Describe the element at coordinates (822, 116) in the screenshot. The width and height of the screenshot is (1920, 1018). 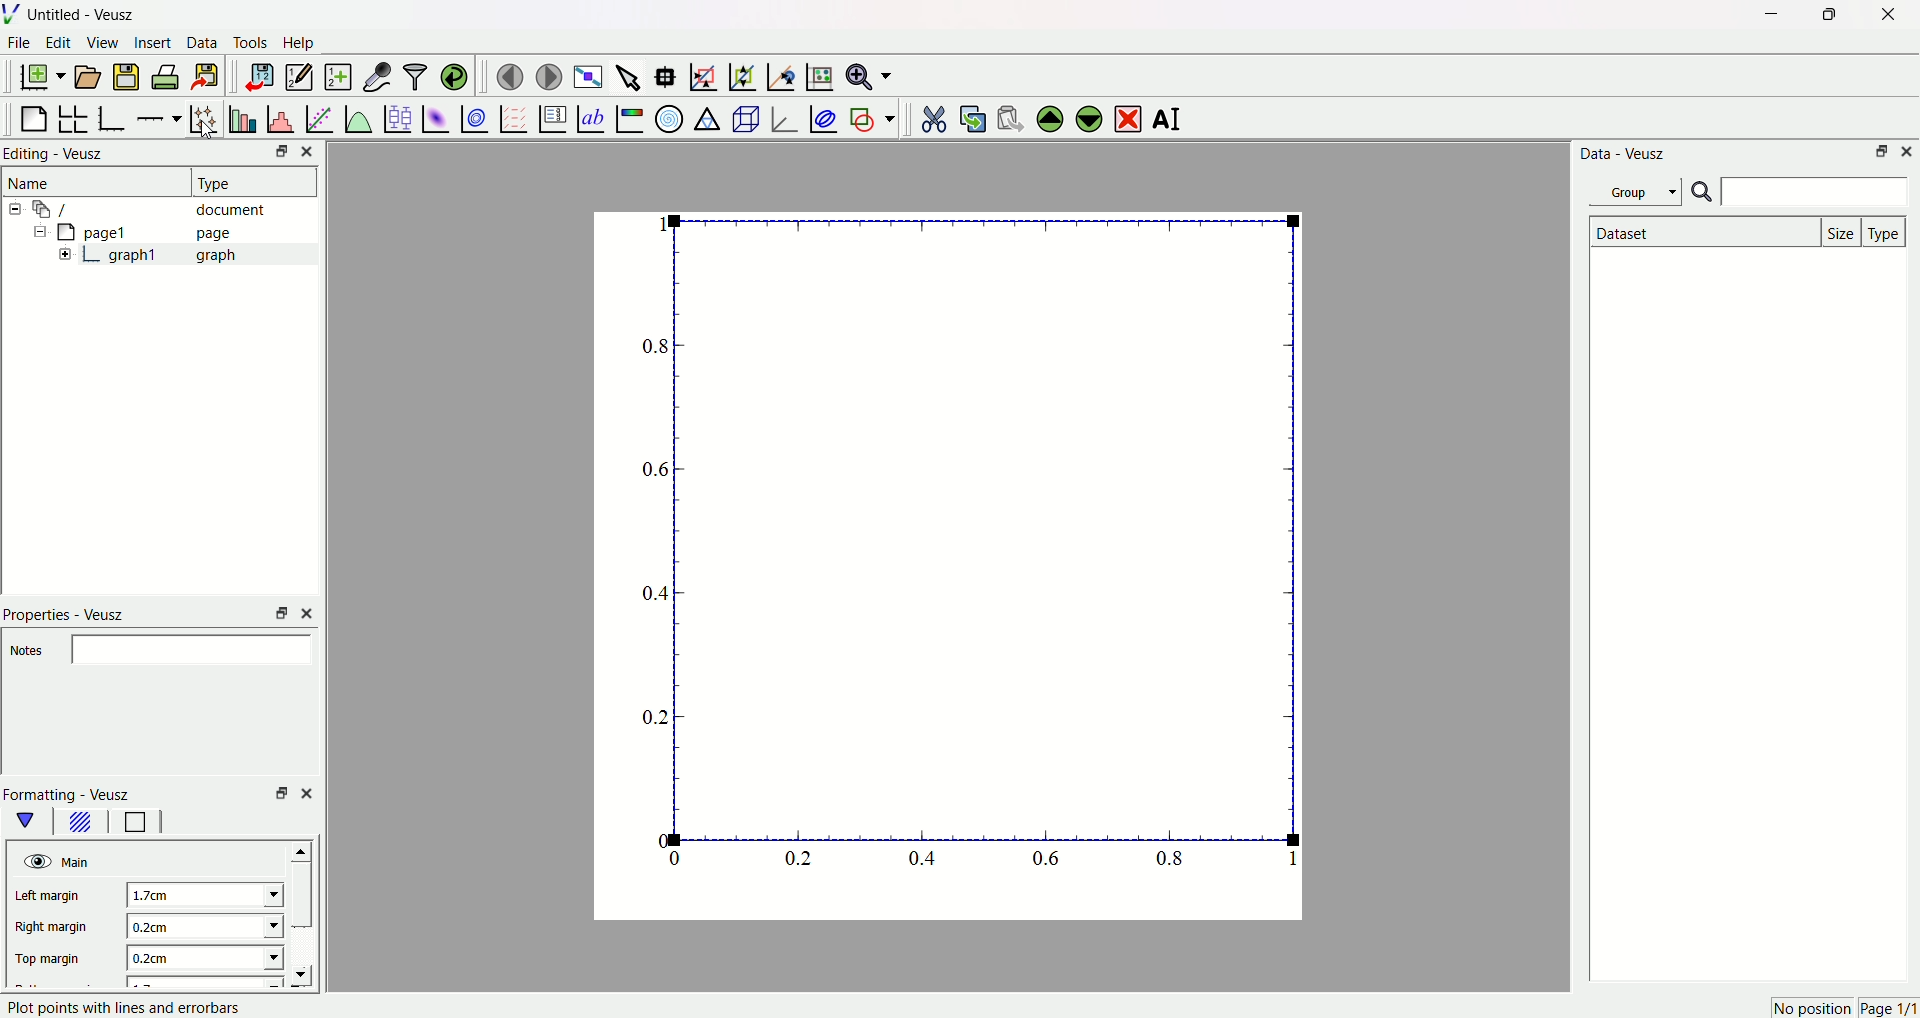
I see `plot covariance ellipses` at that location.